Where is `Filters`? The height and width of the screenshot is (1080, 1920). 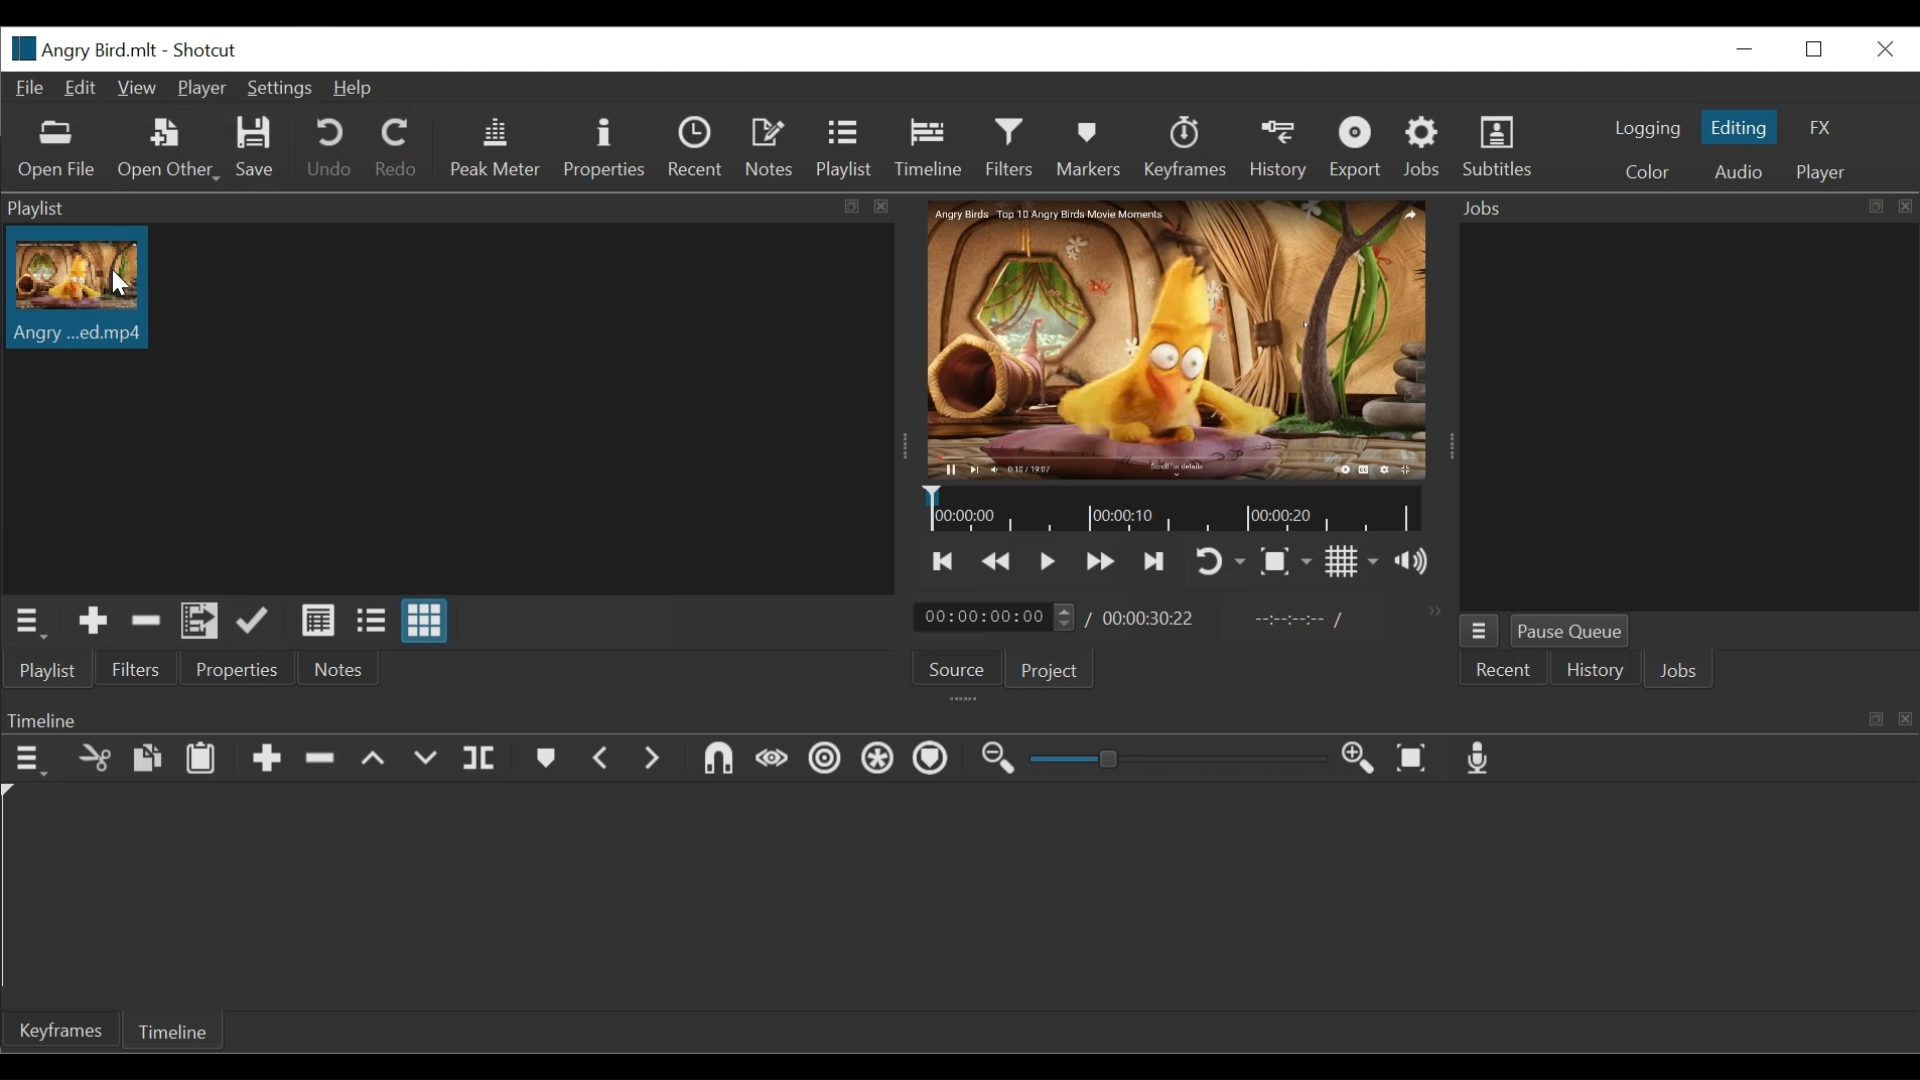
Filters is located at coordinates (133, 669).